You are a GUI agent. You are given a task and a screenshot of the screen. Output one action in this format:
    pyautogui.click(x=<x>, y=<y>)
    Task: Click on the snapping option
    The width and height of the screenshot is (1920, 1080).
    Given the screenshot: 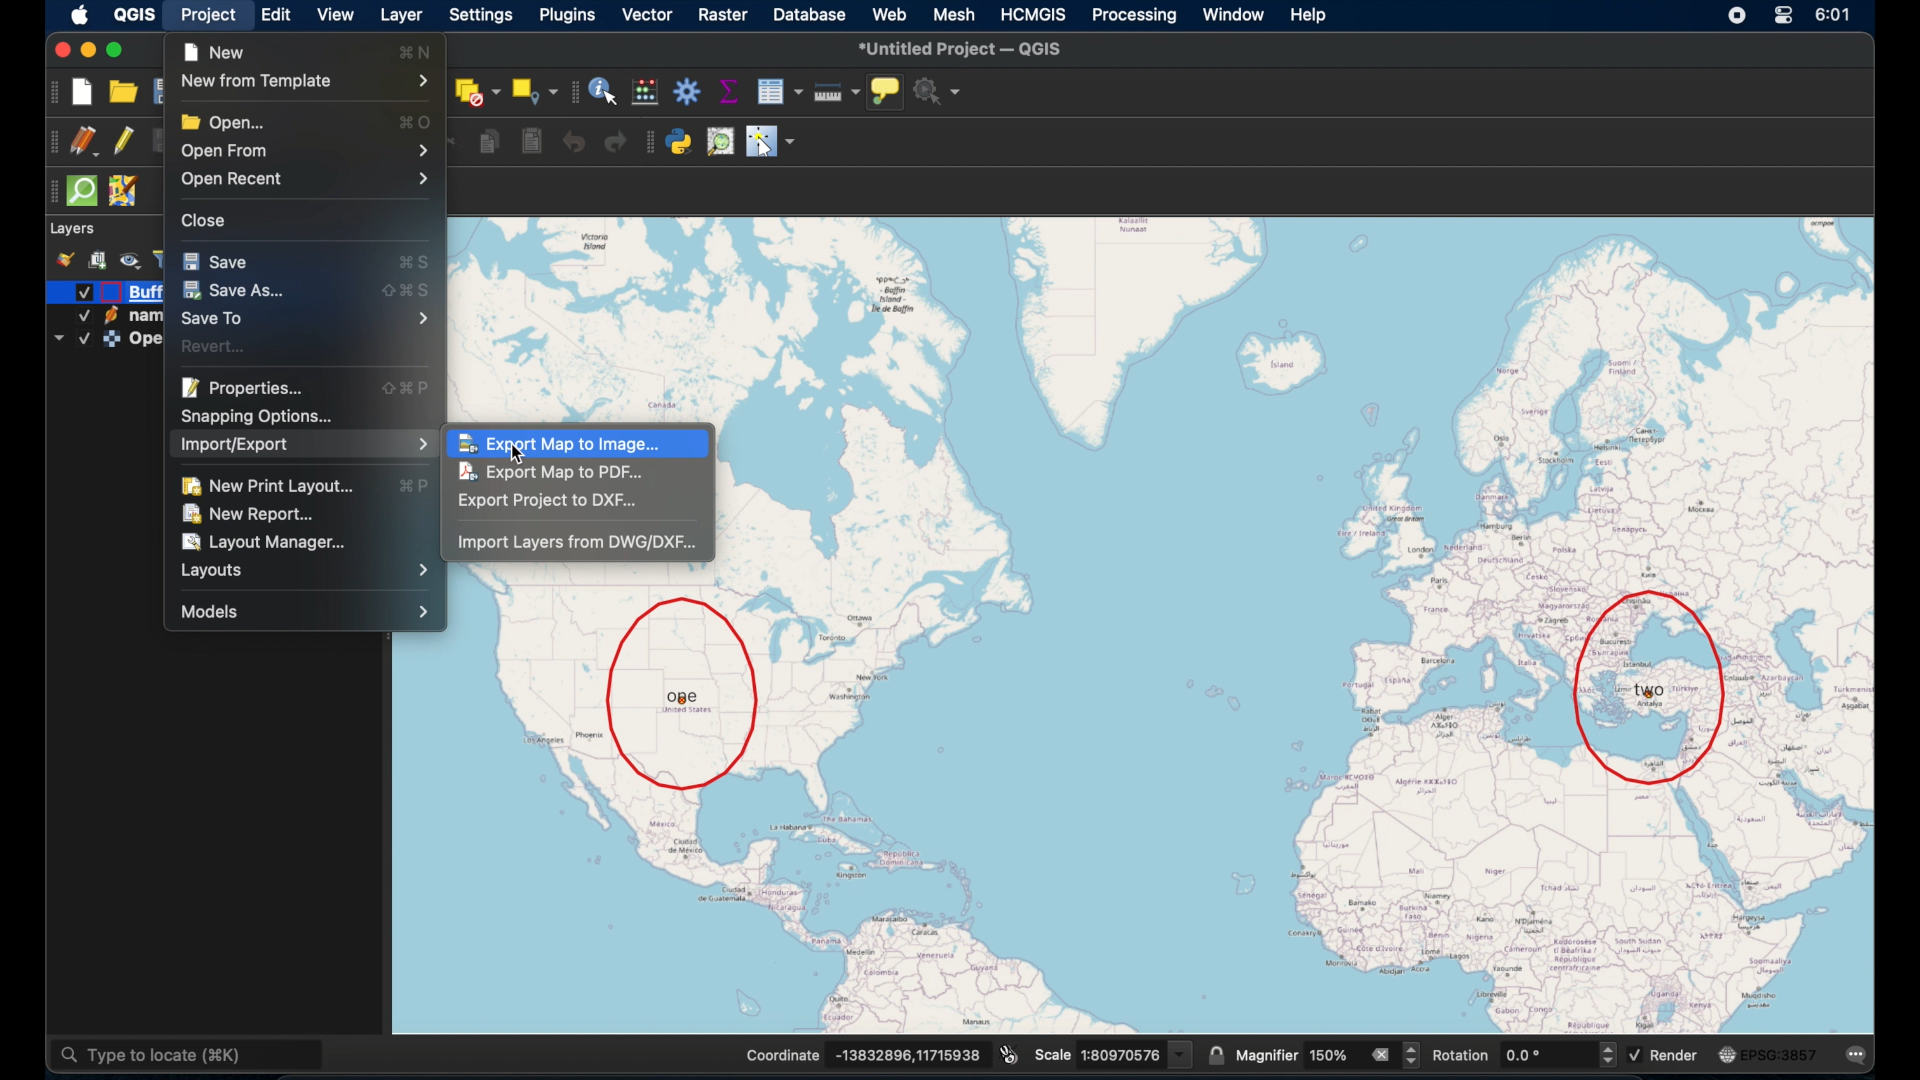 What is the action you would take?
    pyautogui.click(x=261, y=416)
    